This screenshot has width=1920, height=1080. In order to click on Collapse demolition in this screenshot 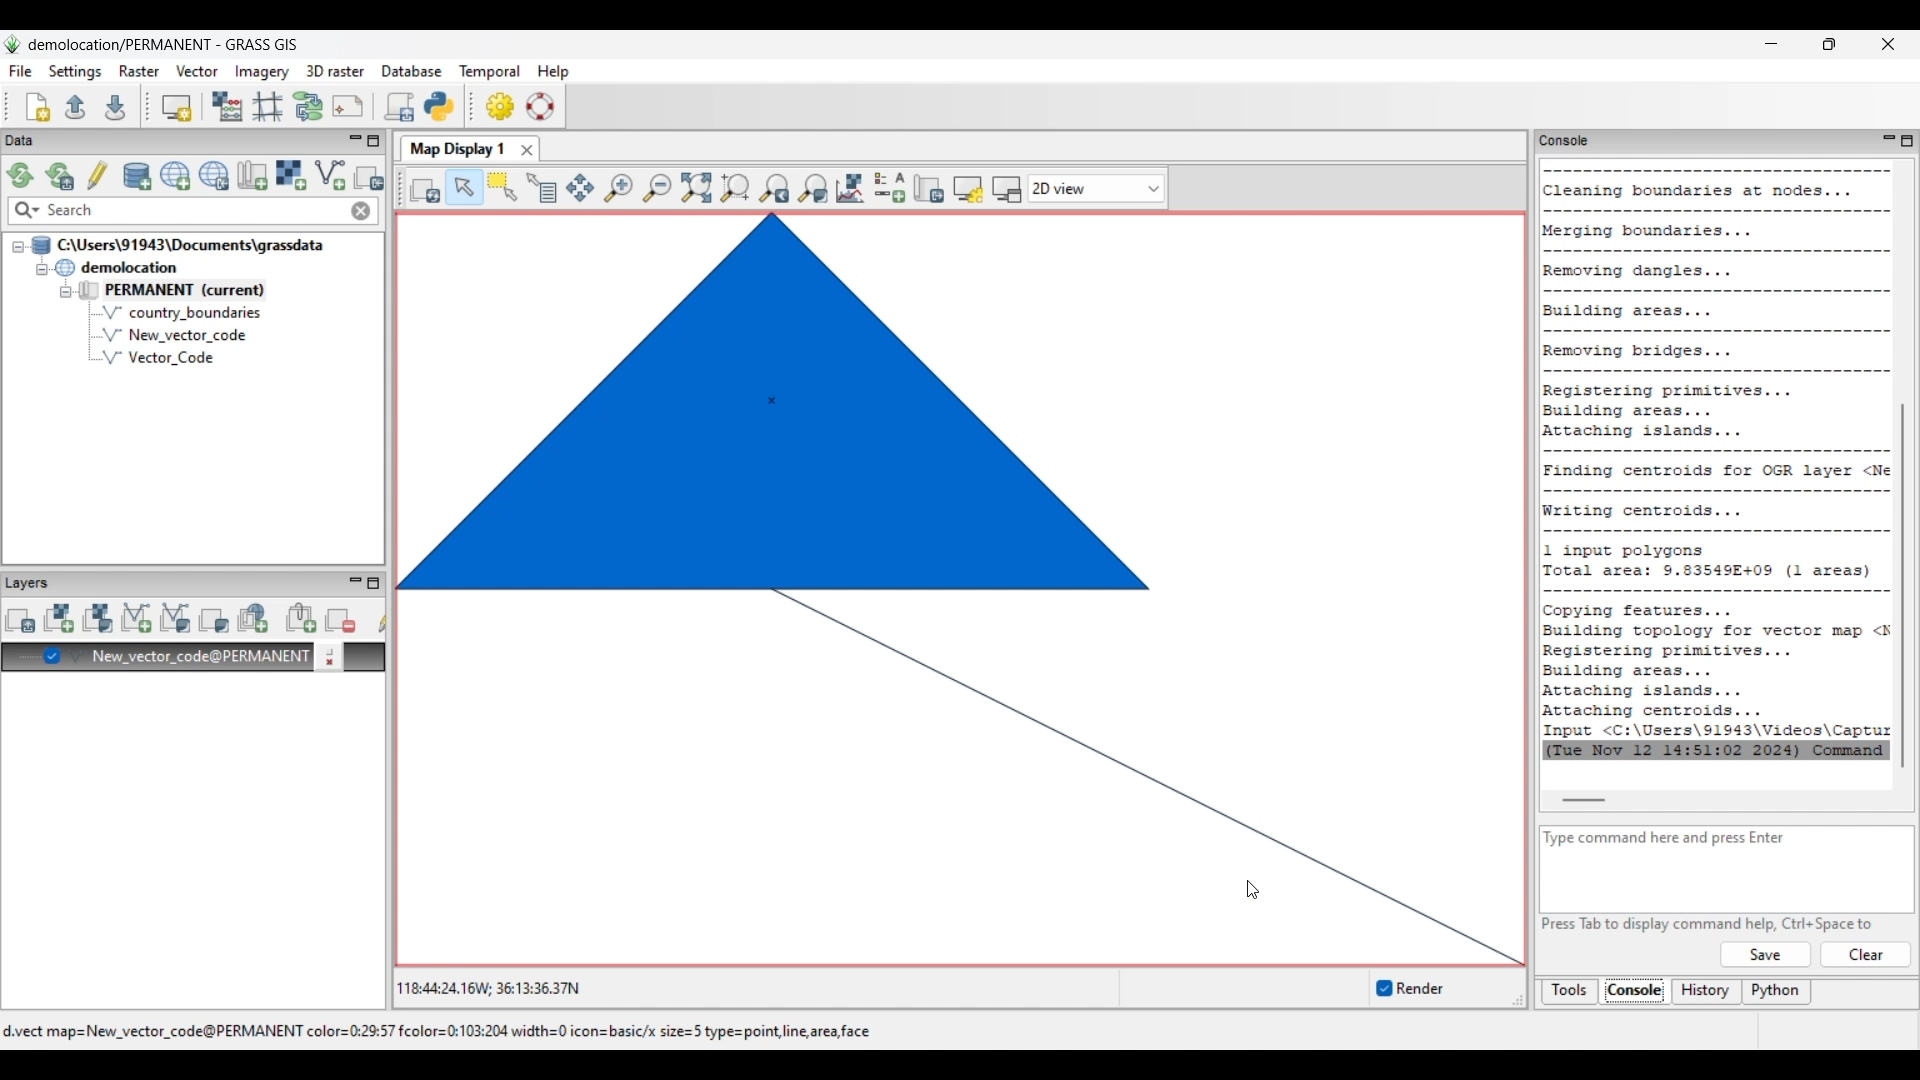, I will do `click(41, 270)`.